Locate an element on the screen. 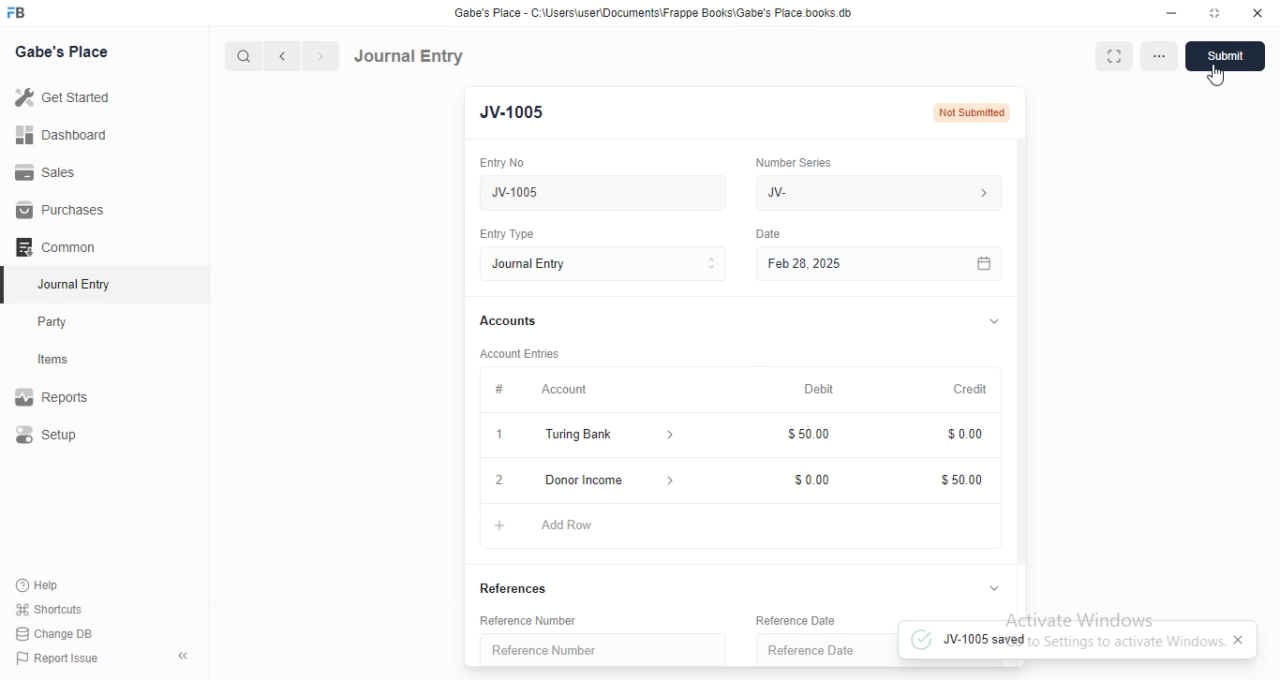 The width and height of the screenshot is (1280, 680). Reference Date is located at coordinates (809, 650).